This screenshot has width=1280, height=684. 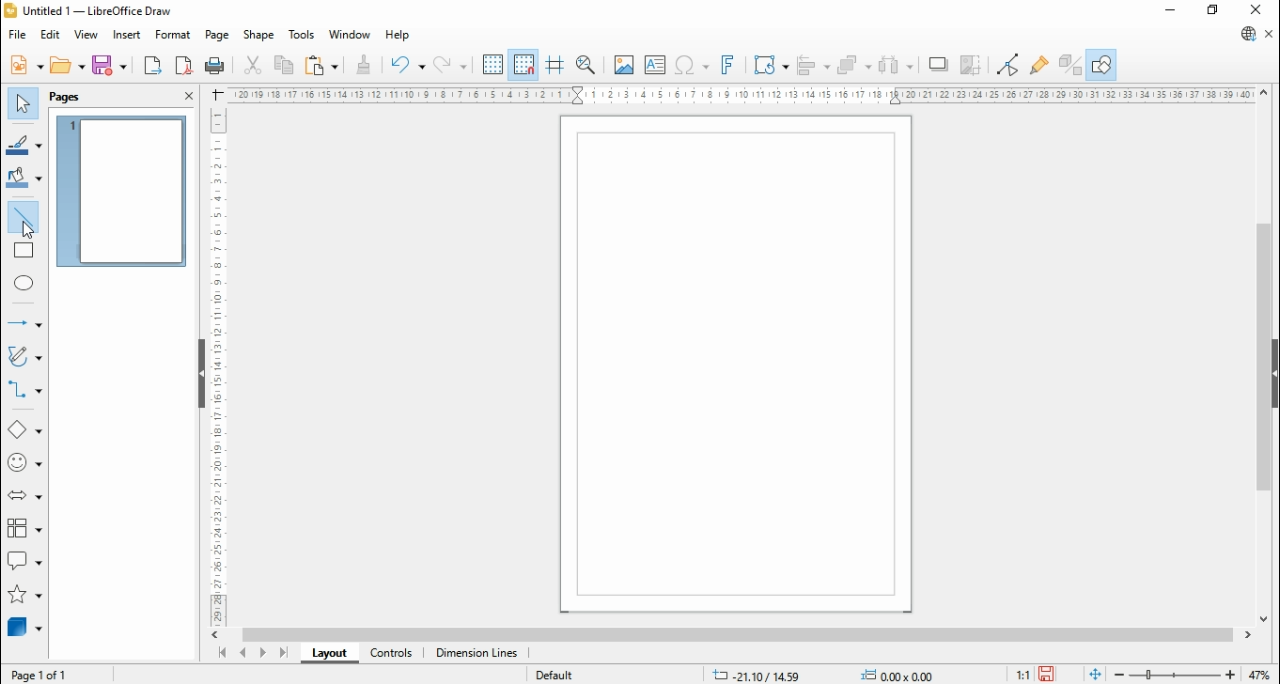 What do you see at coordinates (1173, 675) in the screenshot?
I see `zoom slider` at bounding box center [1173, 675].